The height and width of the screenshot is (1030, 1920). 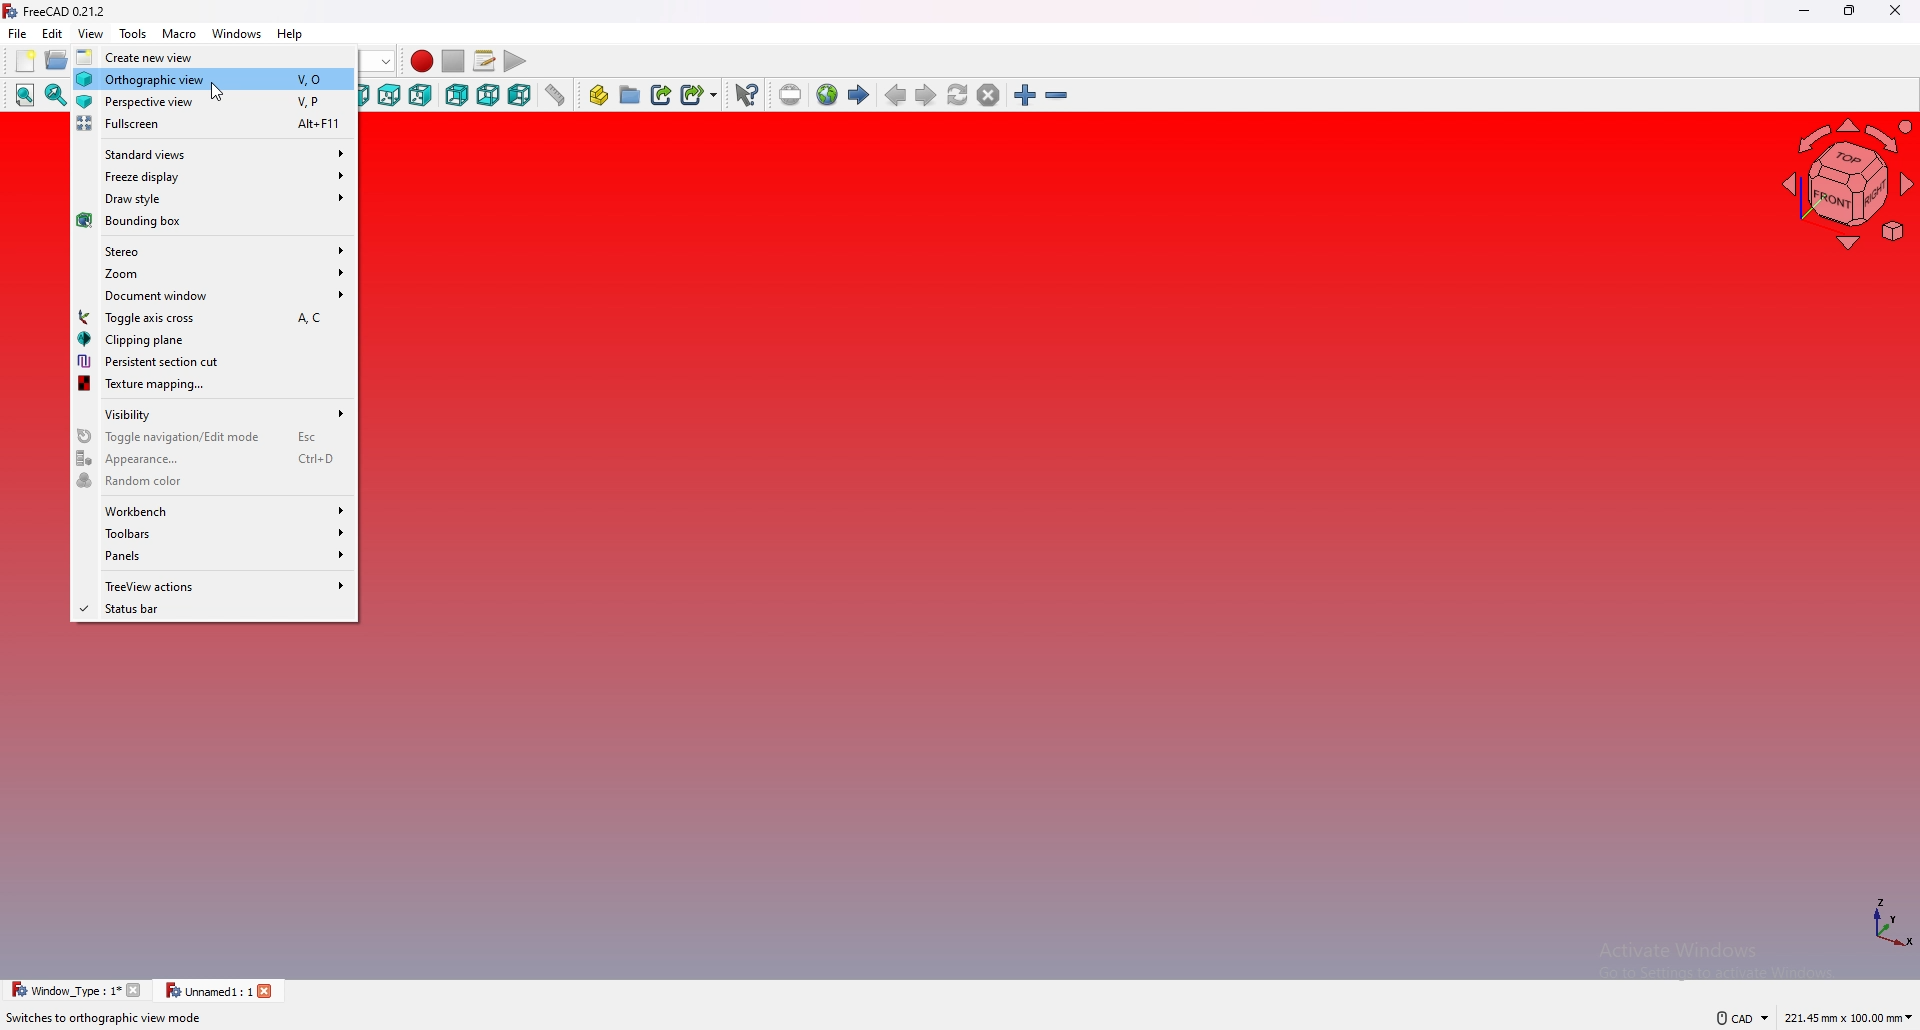 I want to click on new web page, so click(x=827, y=94).